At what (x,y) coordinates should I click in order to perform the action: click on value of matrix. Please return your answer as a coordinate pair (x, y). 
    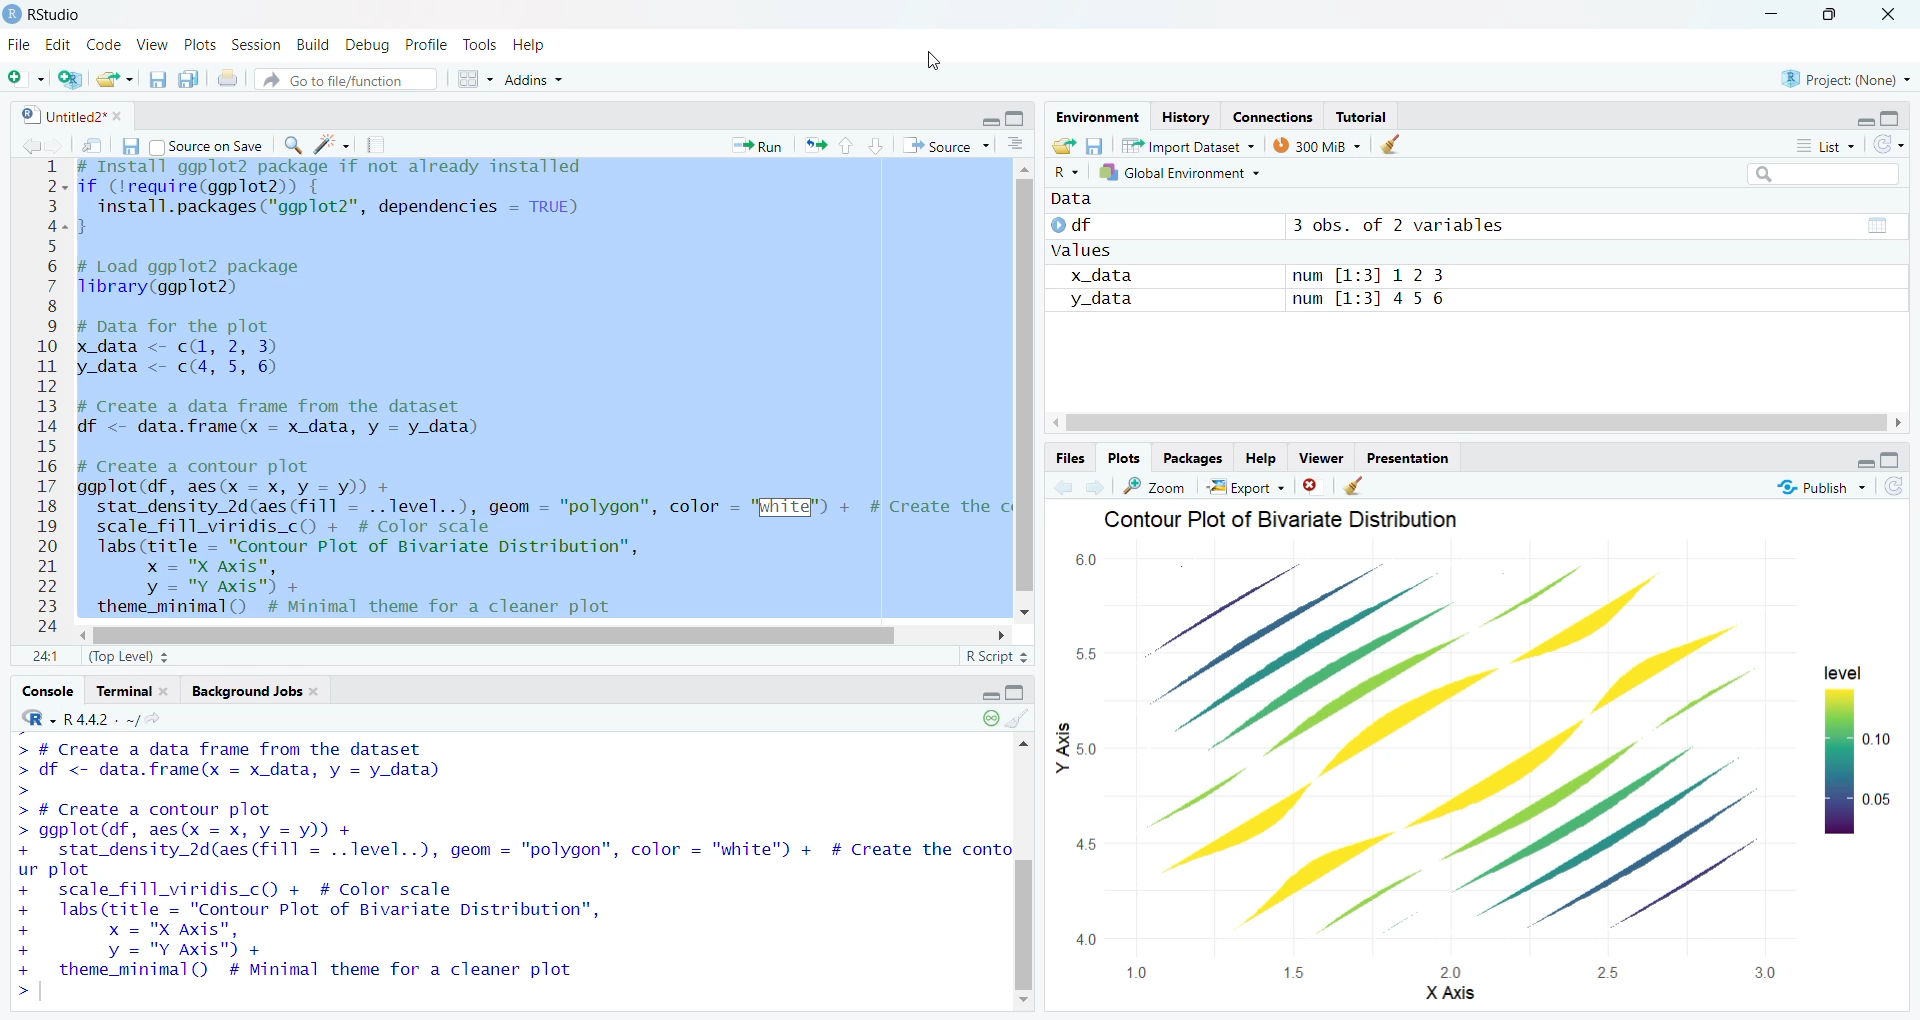
    Looking at the image, I should click on (1875, 226).